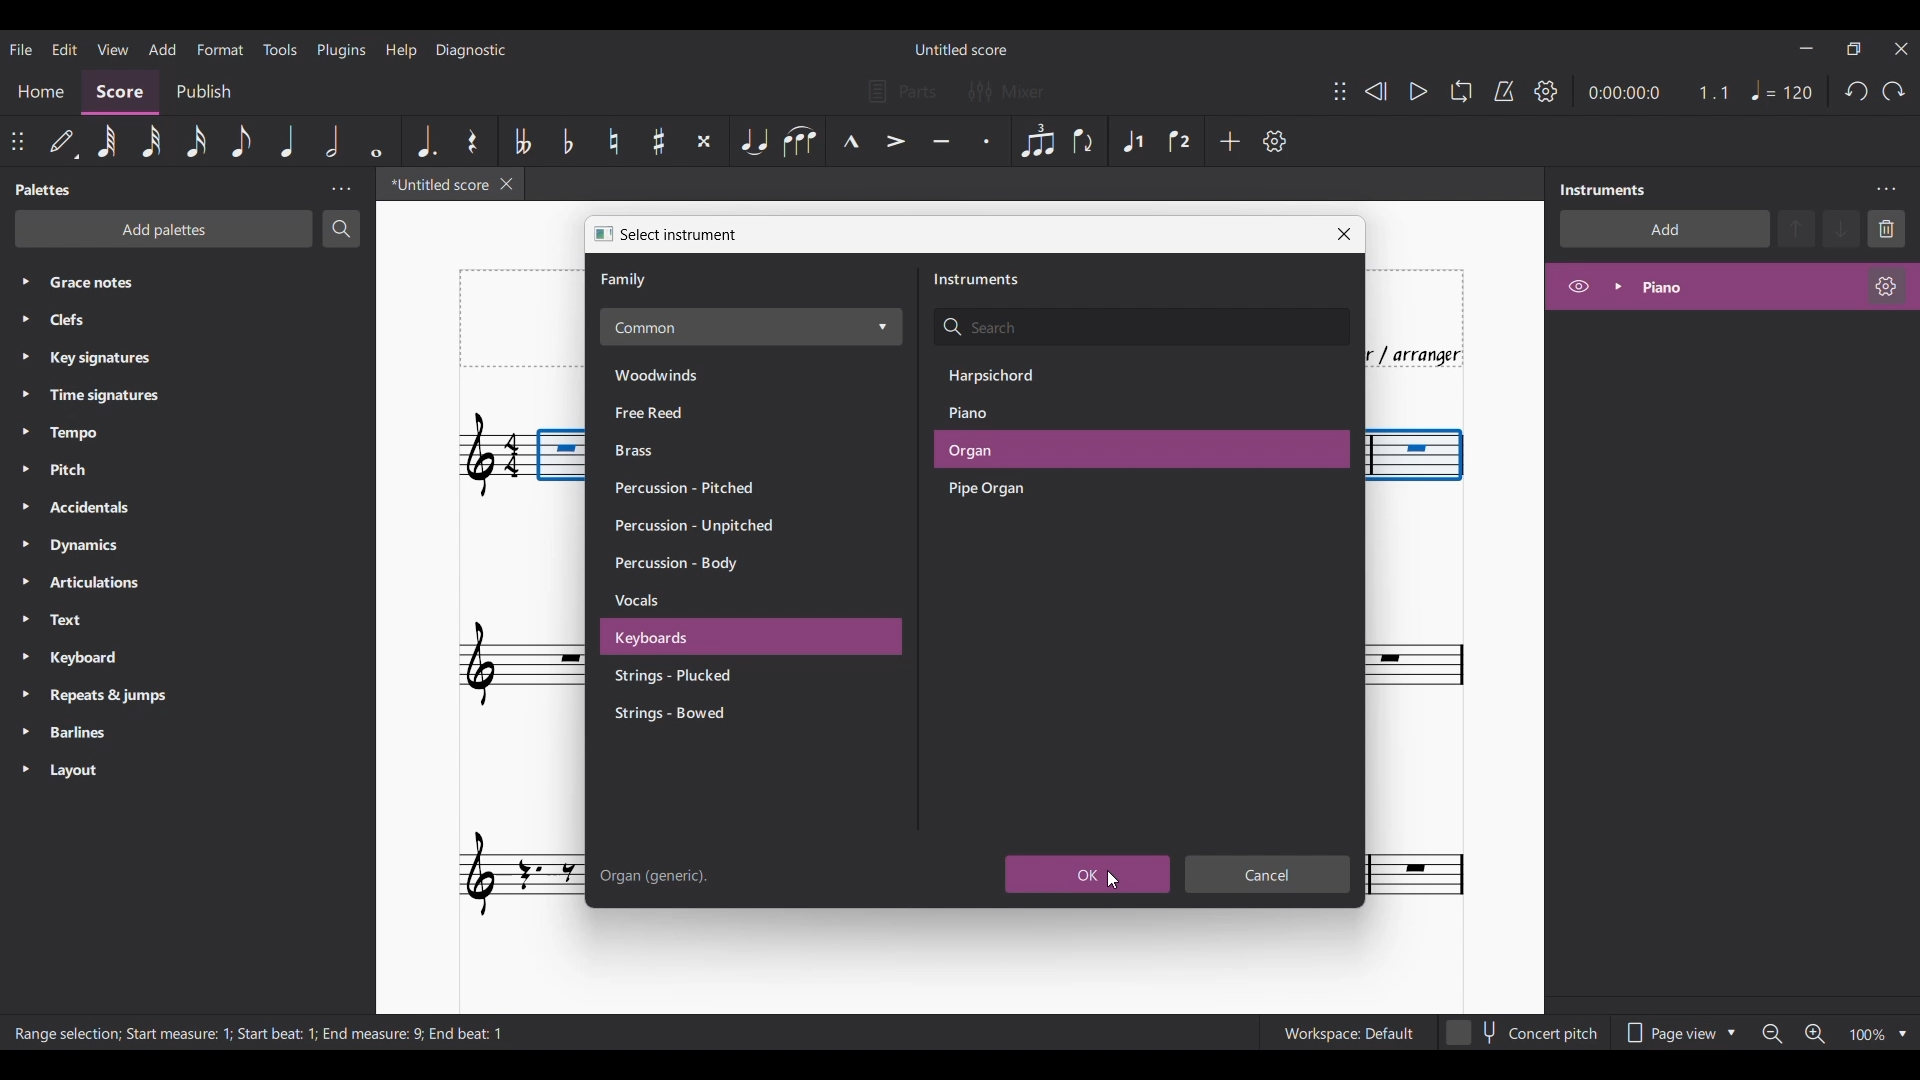  What do you see at coordinates (1504, 91) in the screenshot?
I see `Metronome` at bounding box center [1504, 91].